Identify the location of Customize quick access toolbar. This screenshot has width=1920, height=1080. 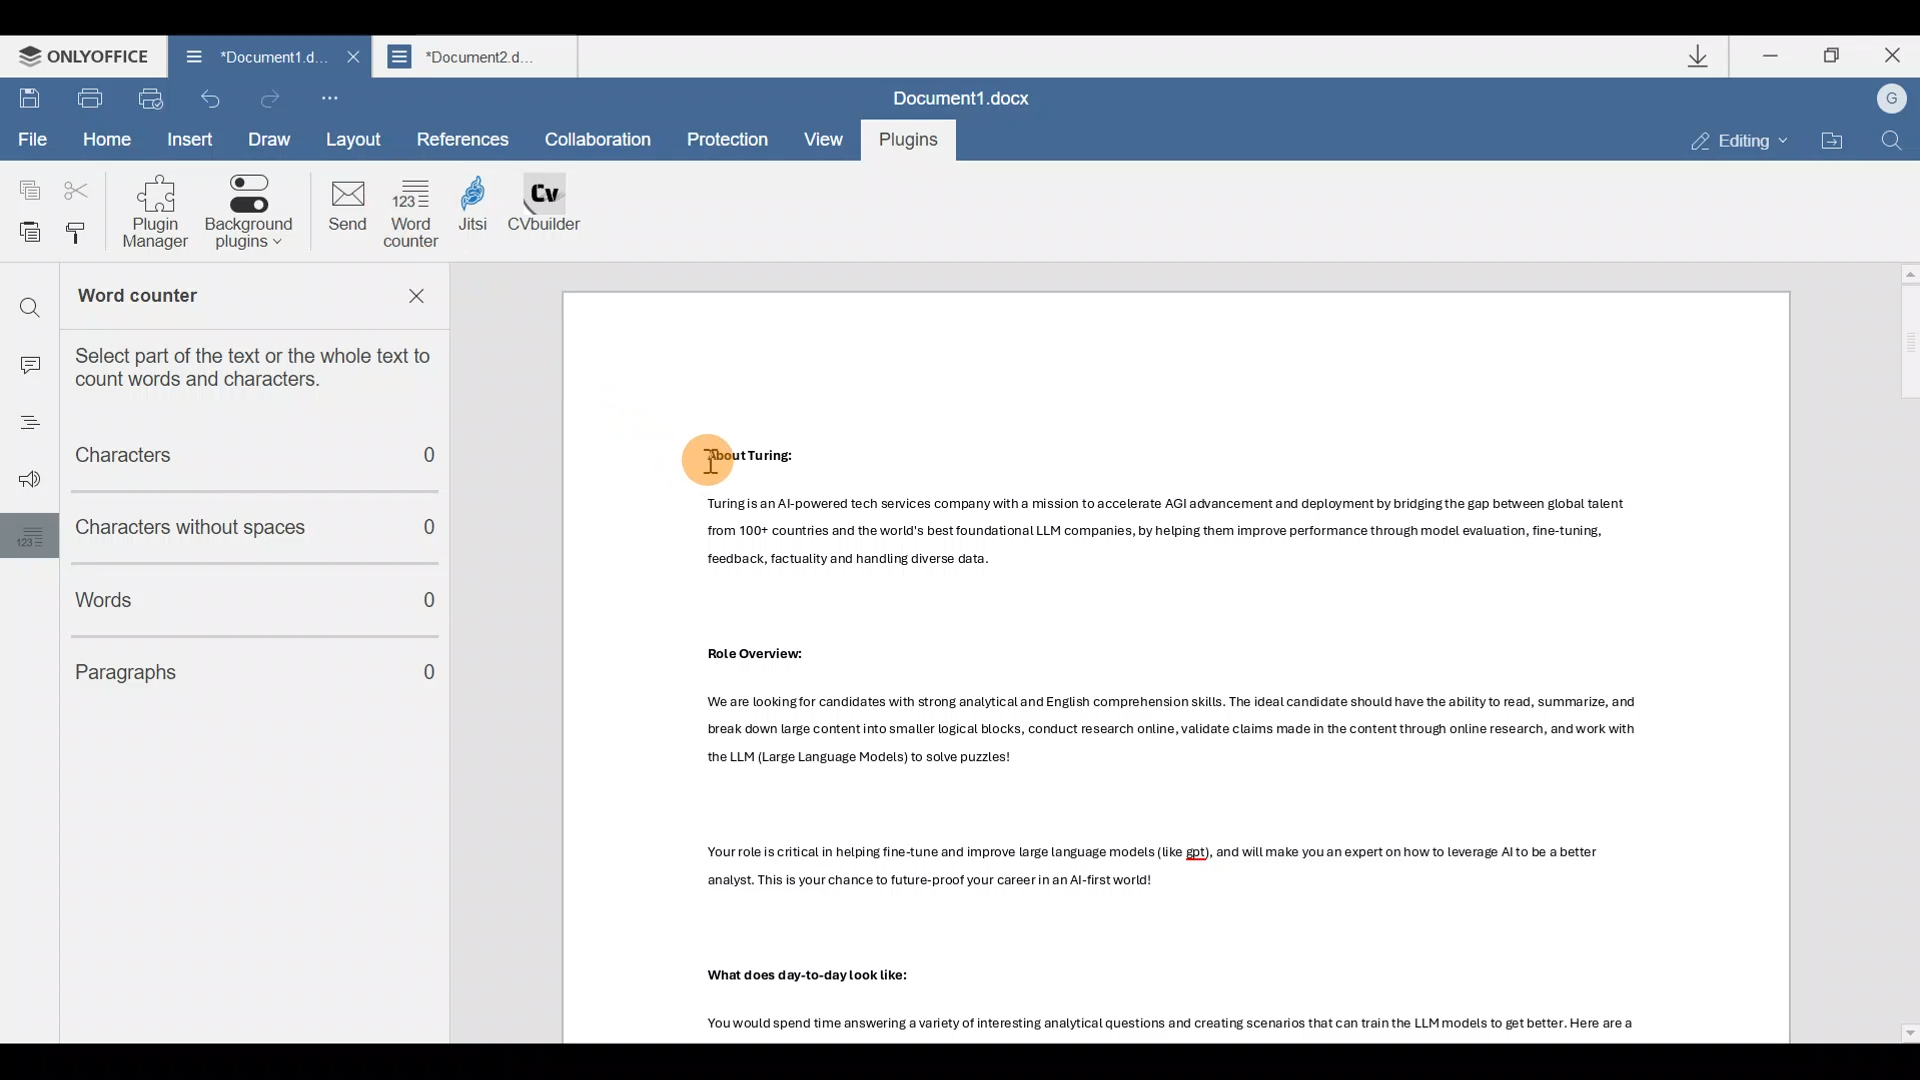
(326, 92).